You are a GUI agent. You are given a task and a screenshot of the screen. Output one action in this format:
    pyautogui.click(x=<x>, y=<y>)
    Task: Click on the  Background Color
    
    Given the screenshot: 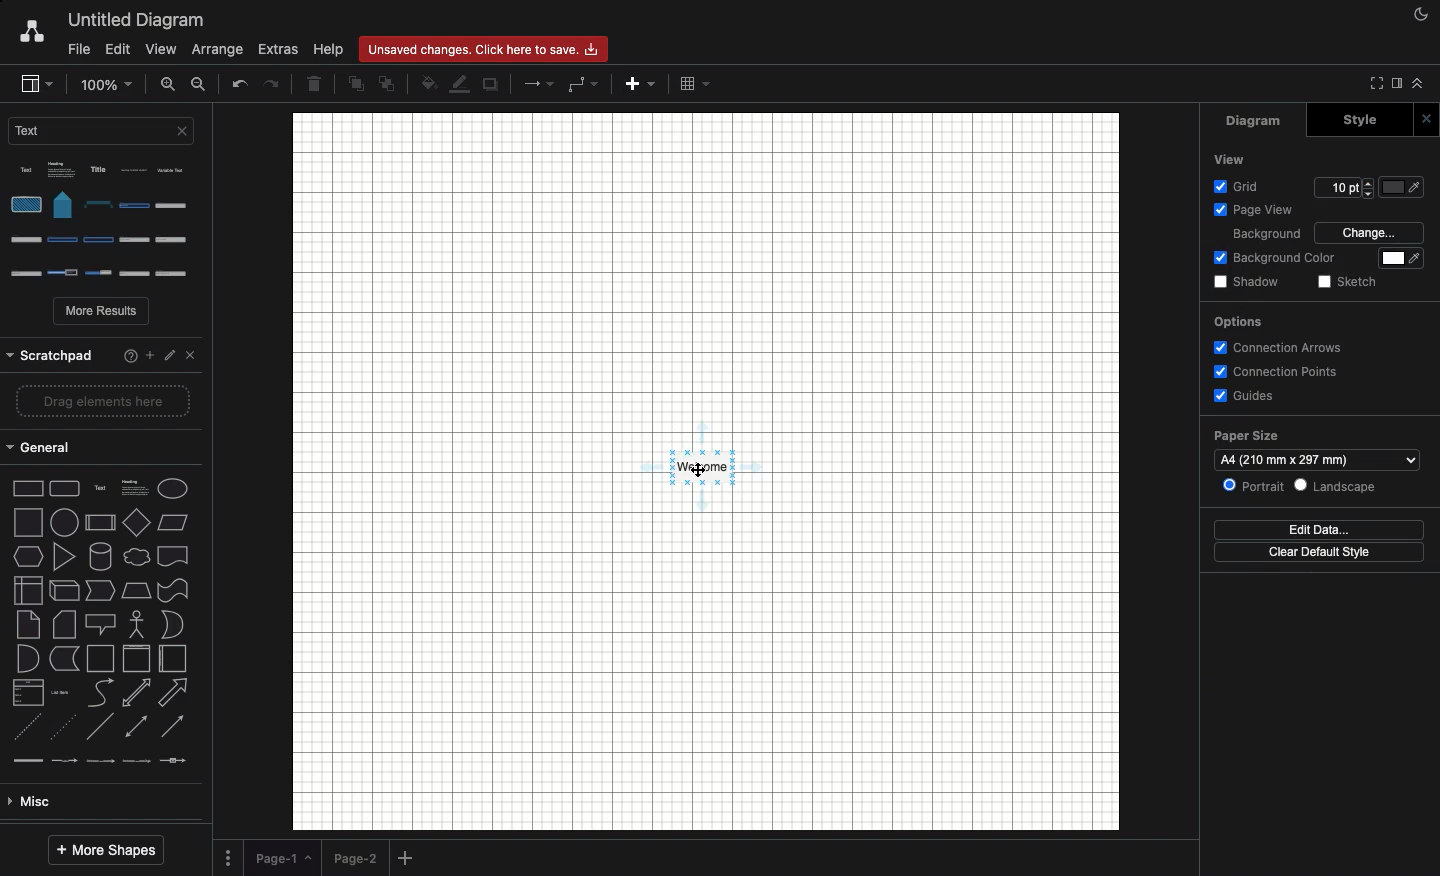 What is the action you would take?
    pyautogui.click(x=1311, y=261)
    